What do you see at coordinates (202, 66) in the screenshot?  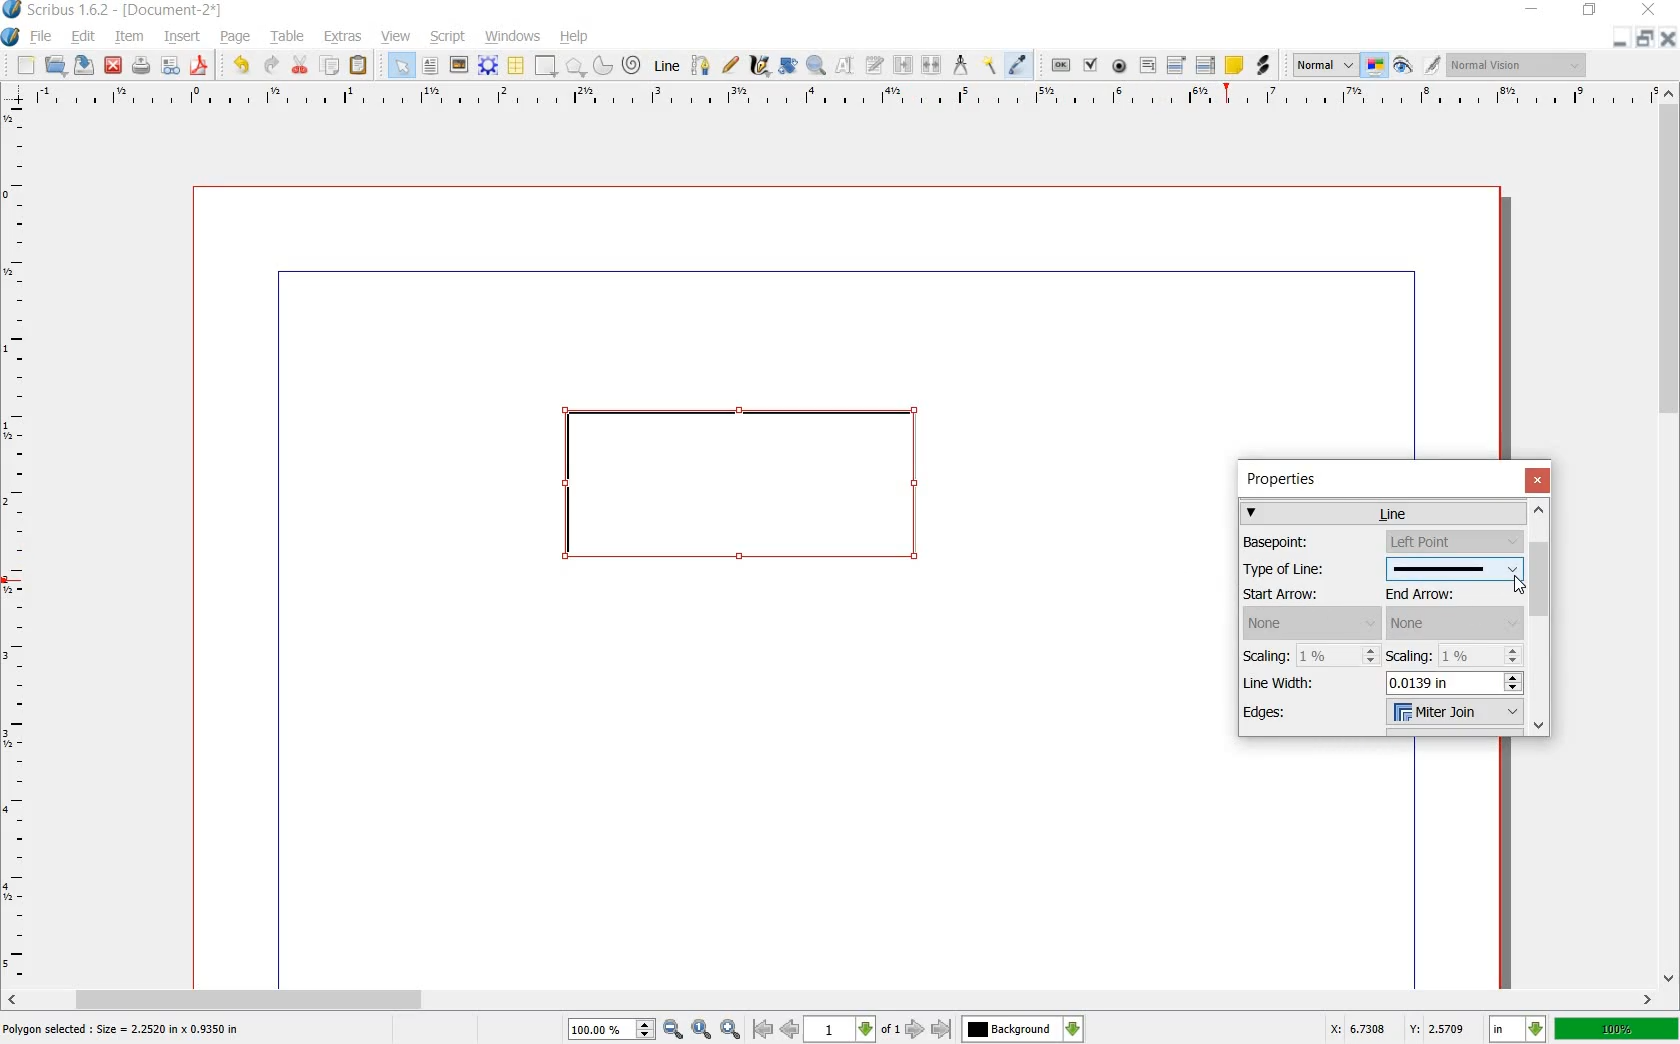 I see `SAVE AS PDF` at bounding box center [202, 66].